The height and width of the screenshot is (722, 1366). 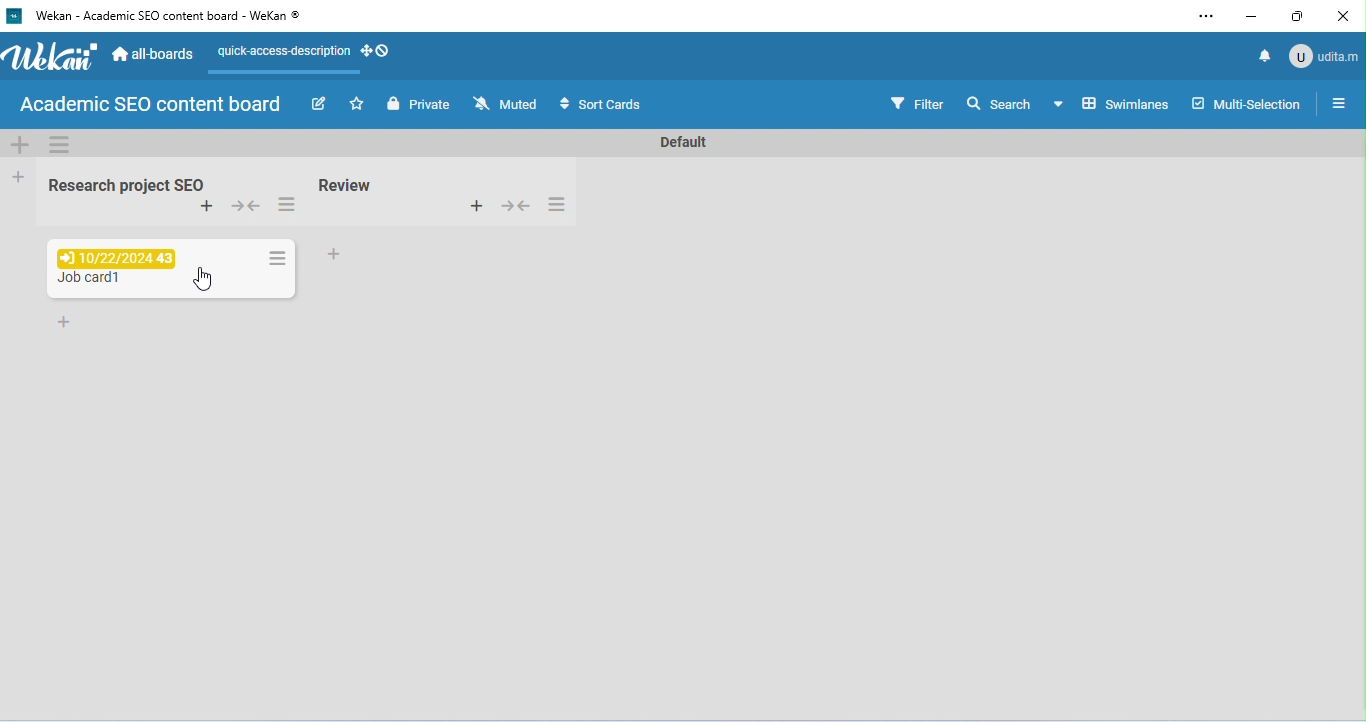 I want to click on admin, so click(x=1322, y=55).